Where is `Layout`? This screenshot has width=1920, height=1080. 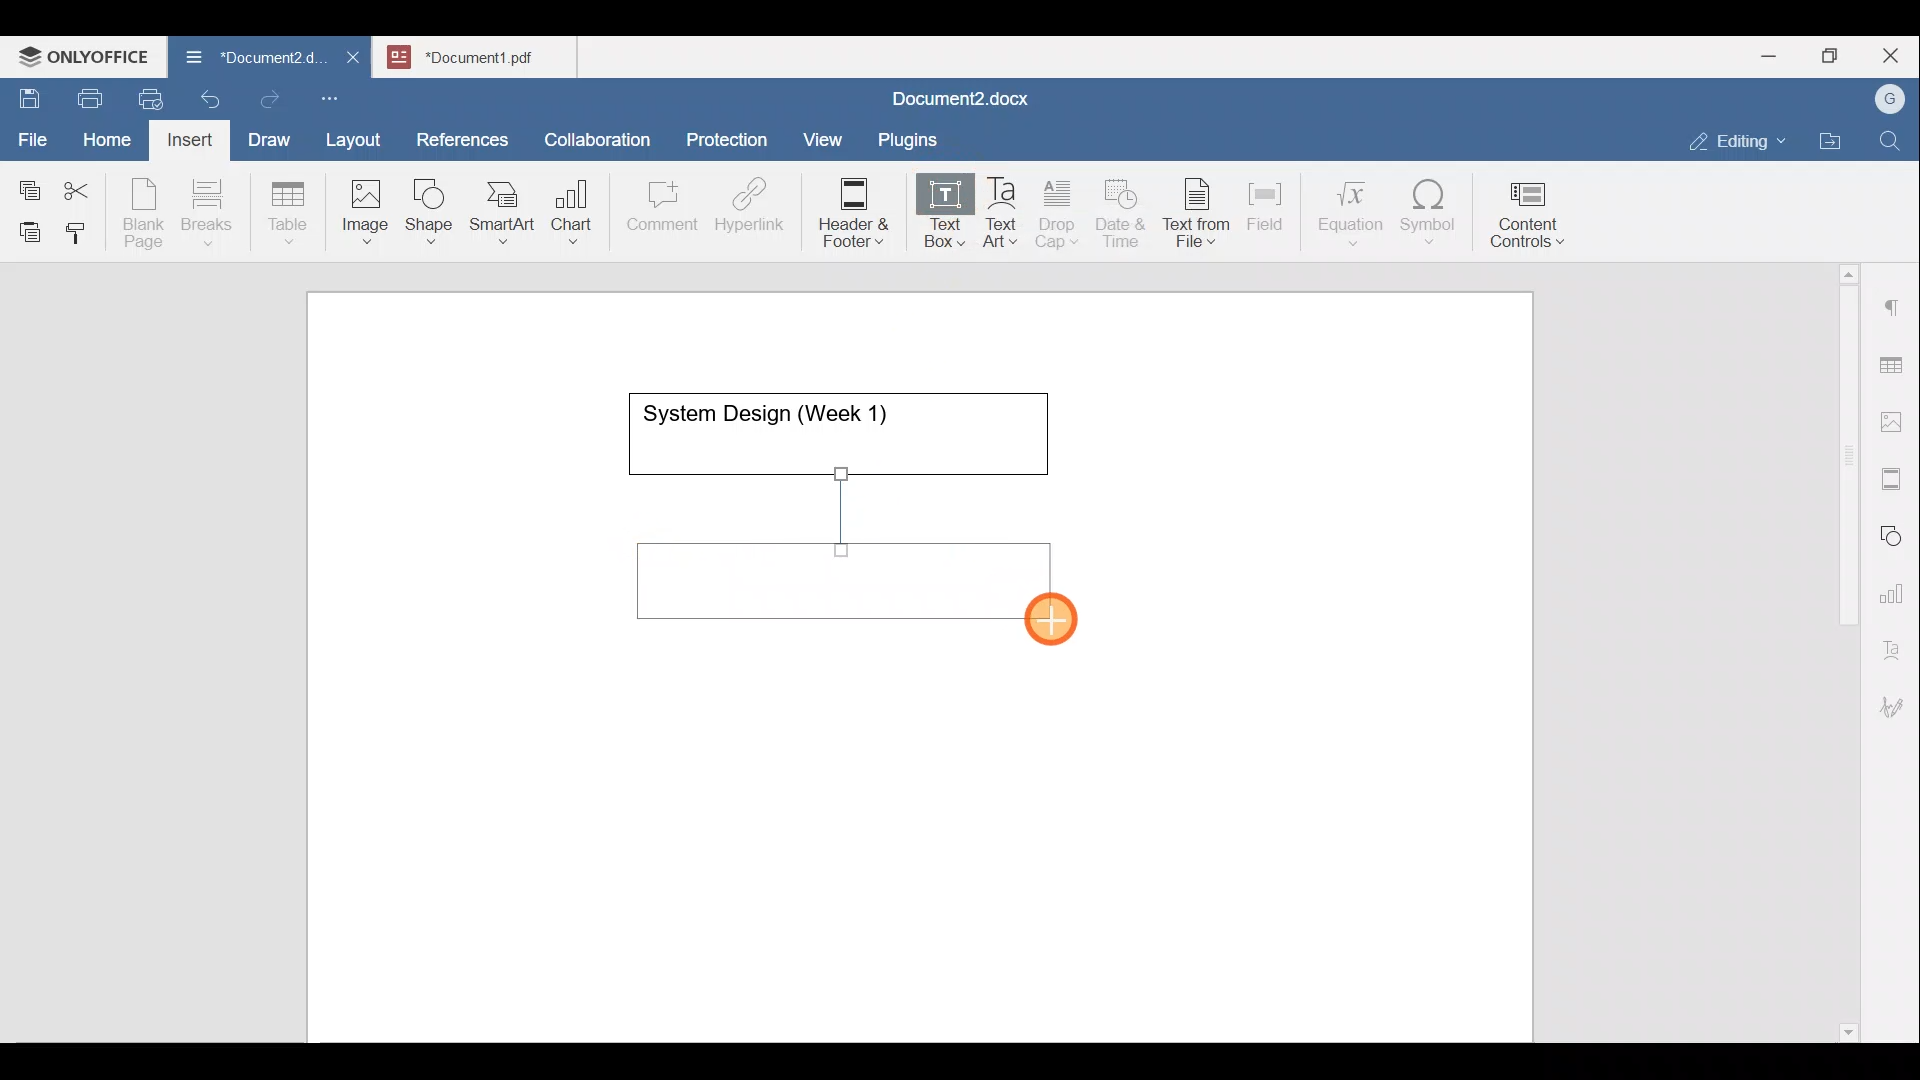
Layout is located at coordinates (358, 136).